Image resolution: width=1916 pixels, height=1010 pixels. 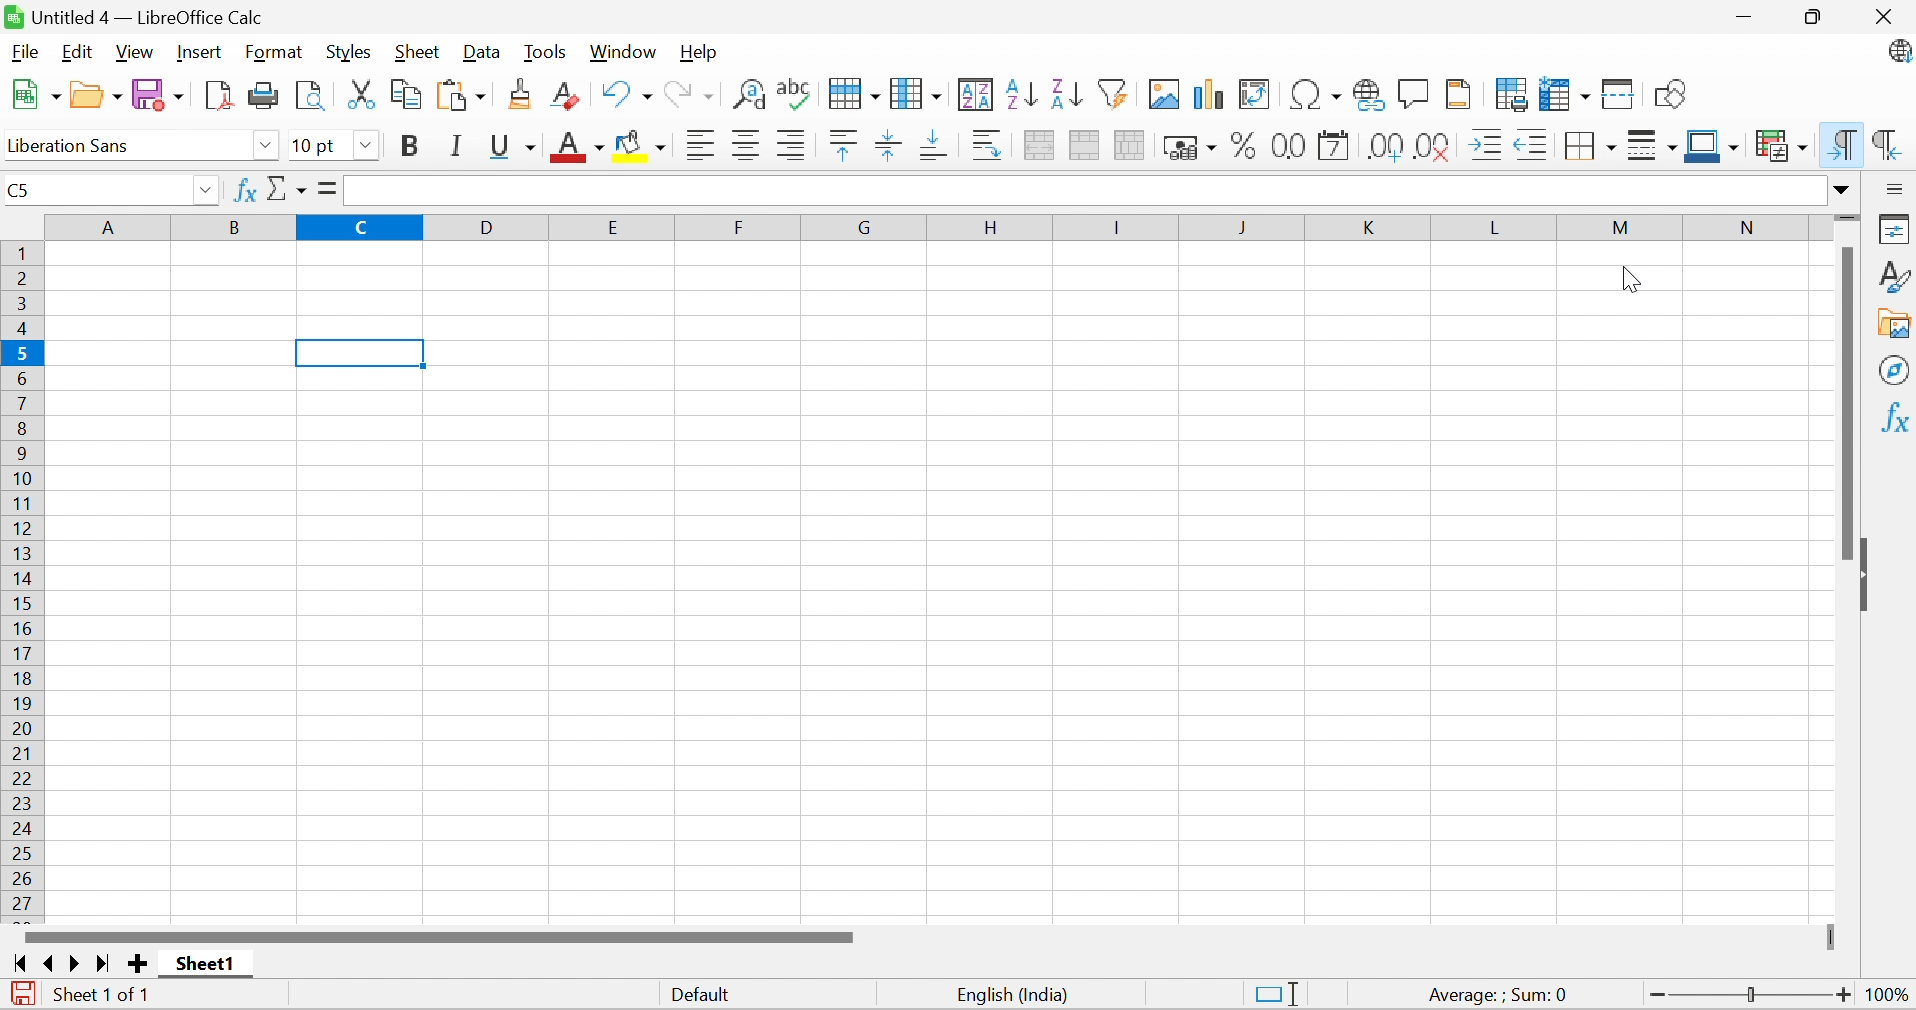 I want to click on Sheet 1 of 1, so click(x=101, y=992).